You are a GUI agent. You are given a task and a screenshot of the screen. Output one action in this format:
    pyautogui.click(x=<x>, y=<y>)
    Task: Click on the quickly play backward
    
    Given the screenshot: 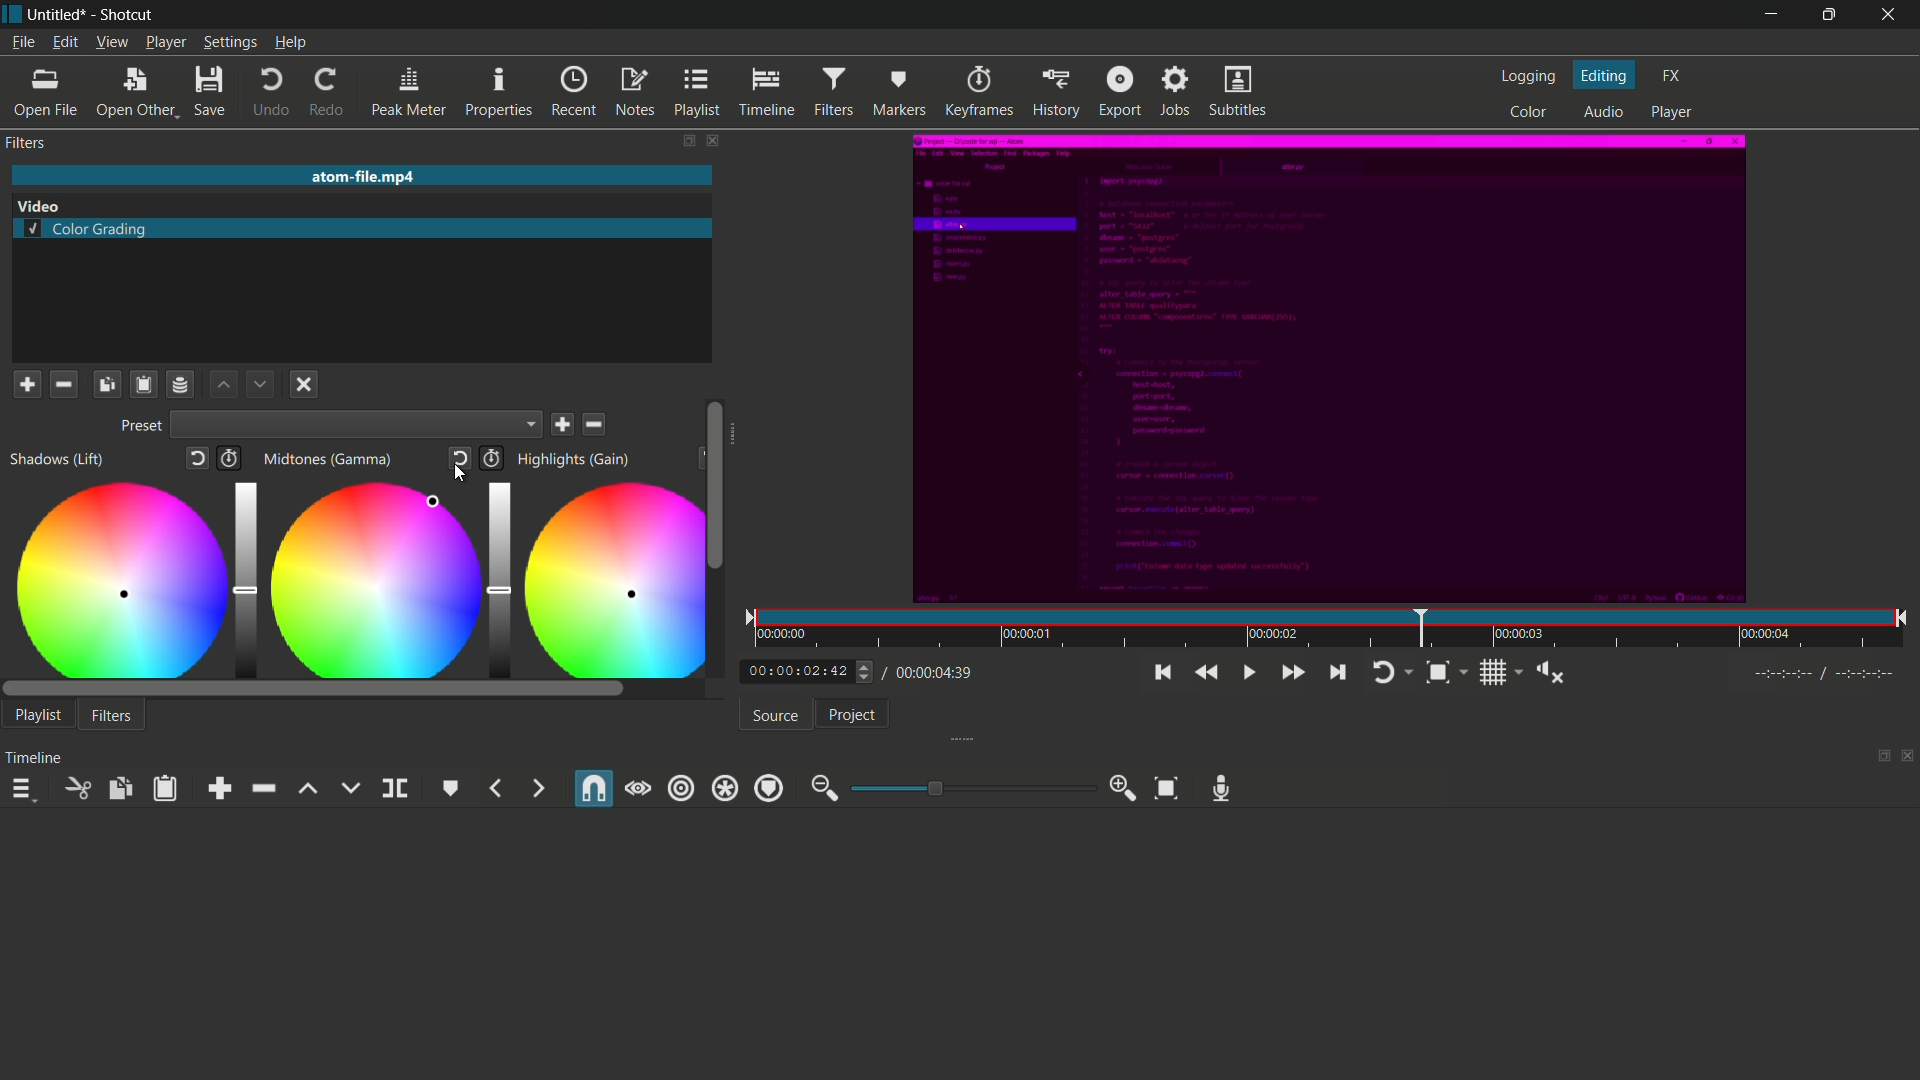 What is the action you would take?
    pyautogui.click(x=1202, y=672)
    